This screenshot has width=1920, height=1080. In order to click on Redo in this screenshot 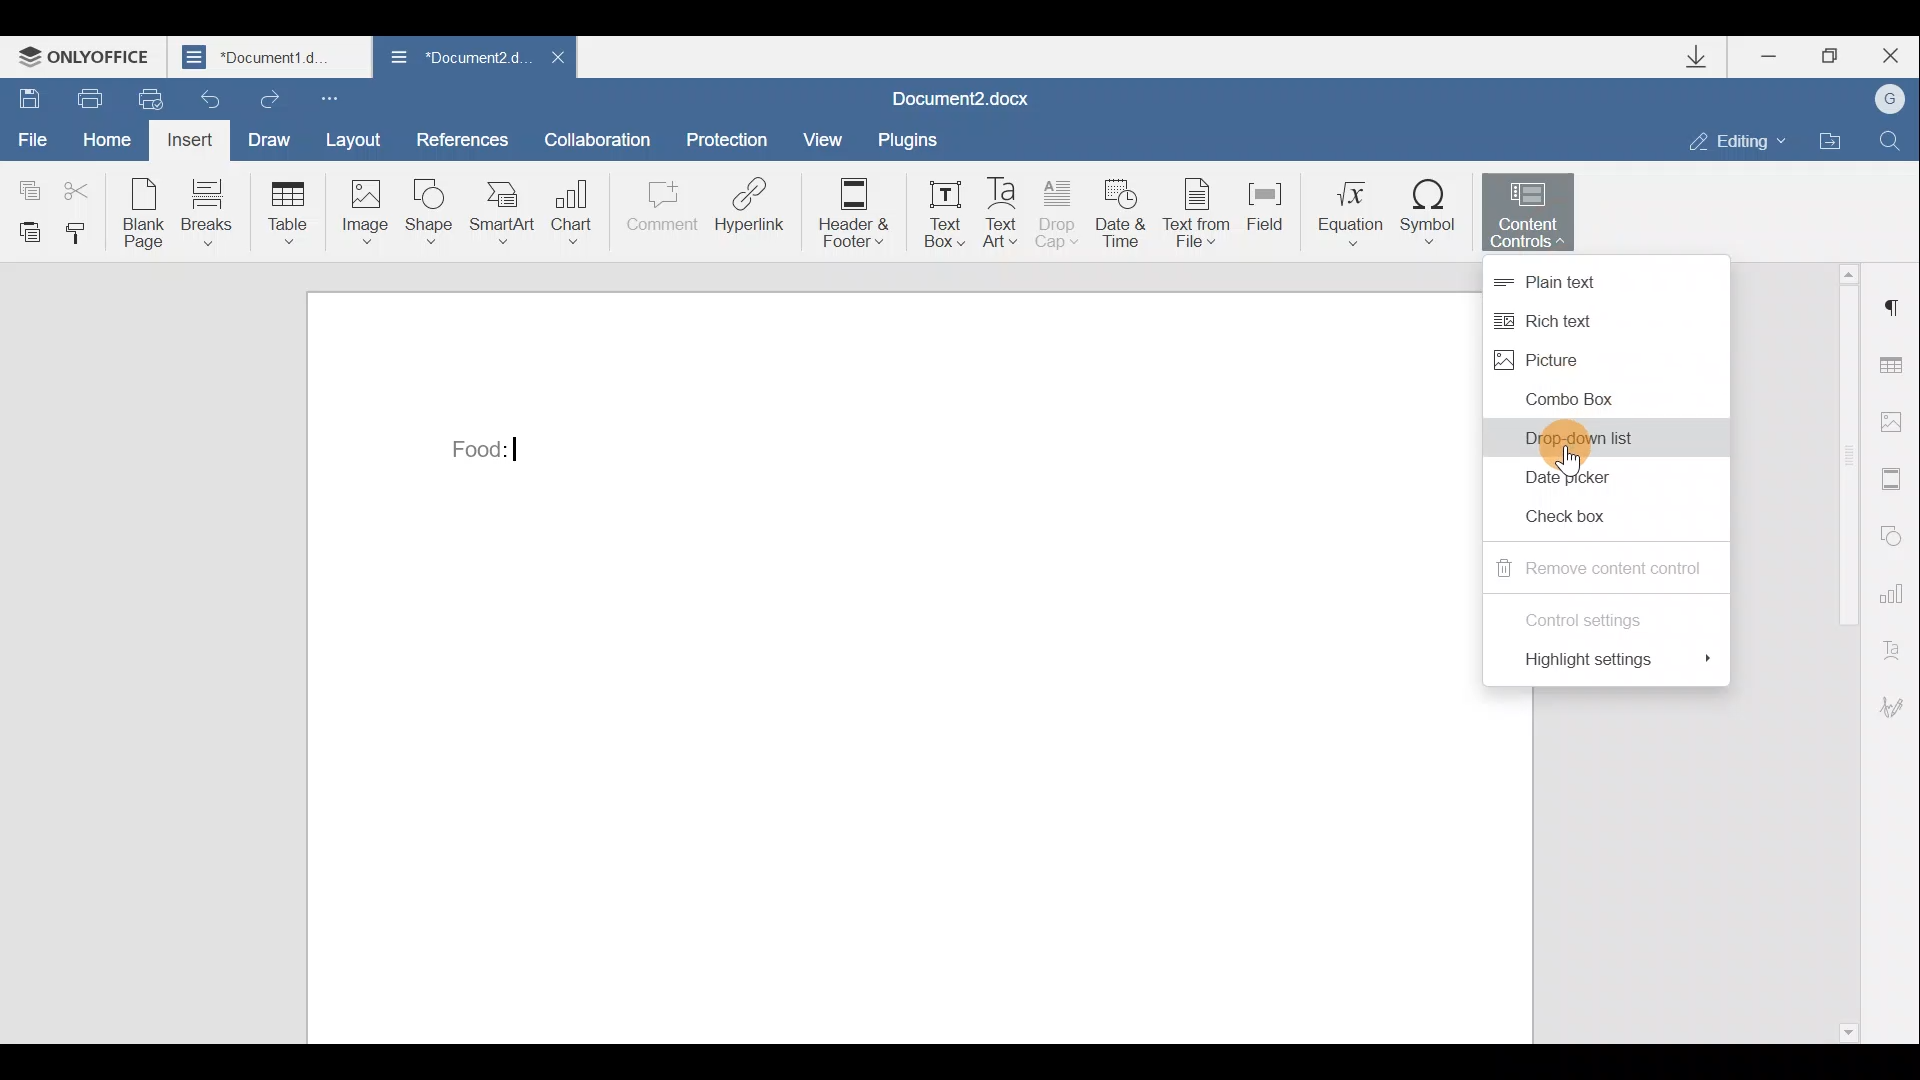, I will do `click(266, 95)`.